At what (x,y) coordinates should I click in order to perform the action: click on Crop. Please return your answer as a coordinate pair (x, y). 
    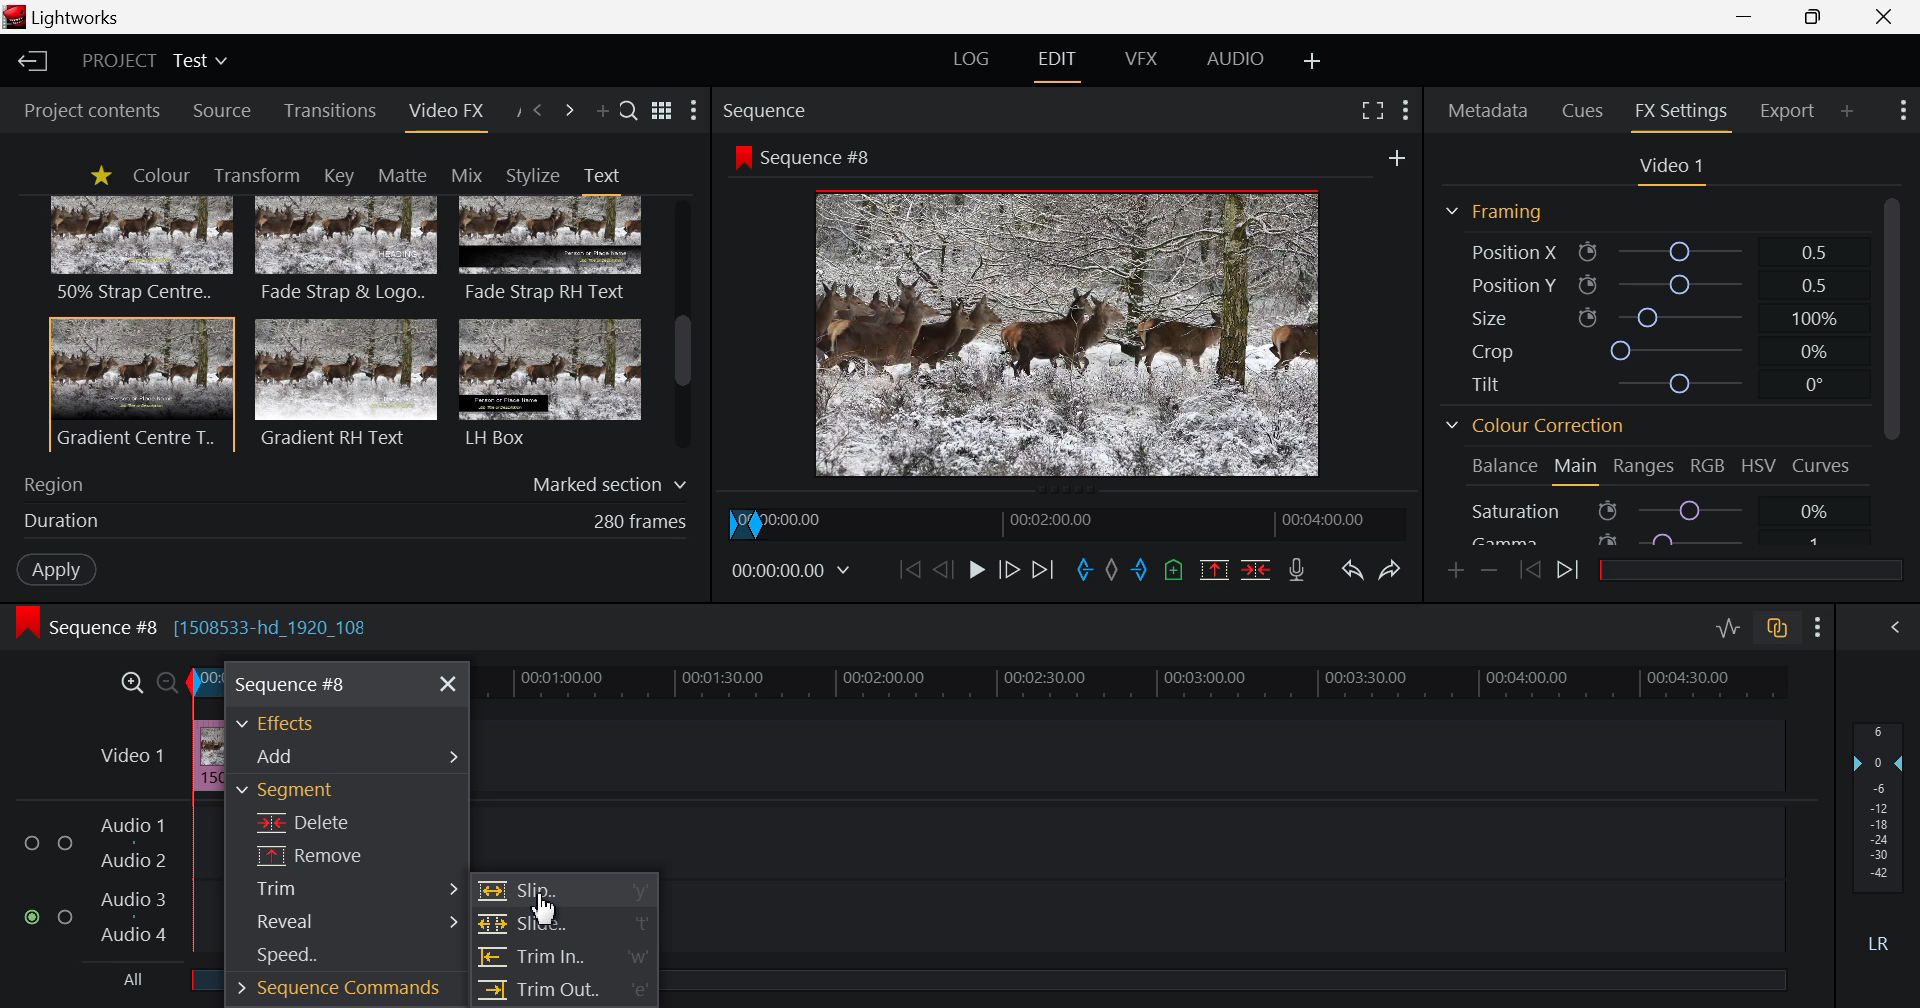
    Looking at the image, I should click on (1652, 351).